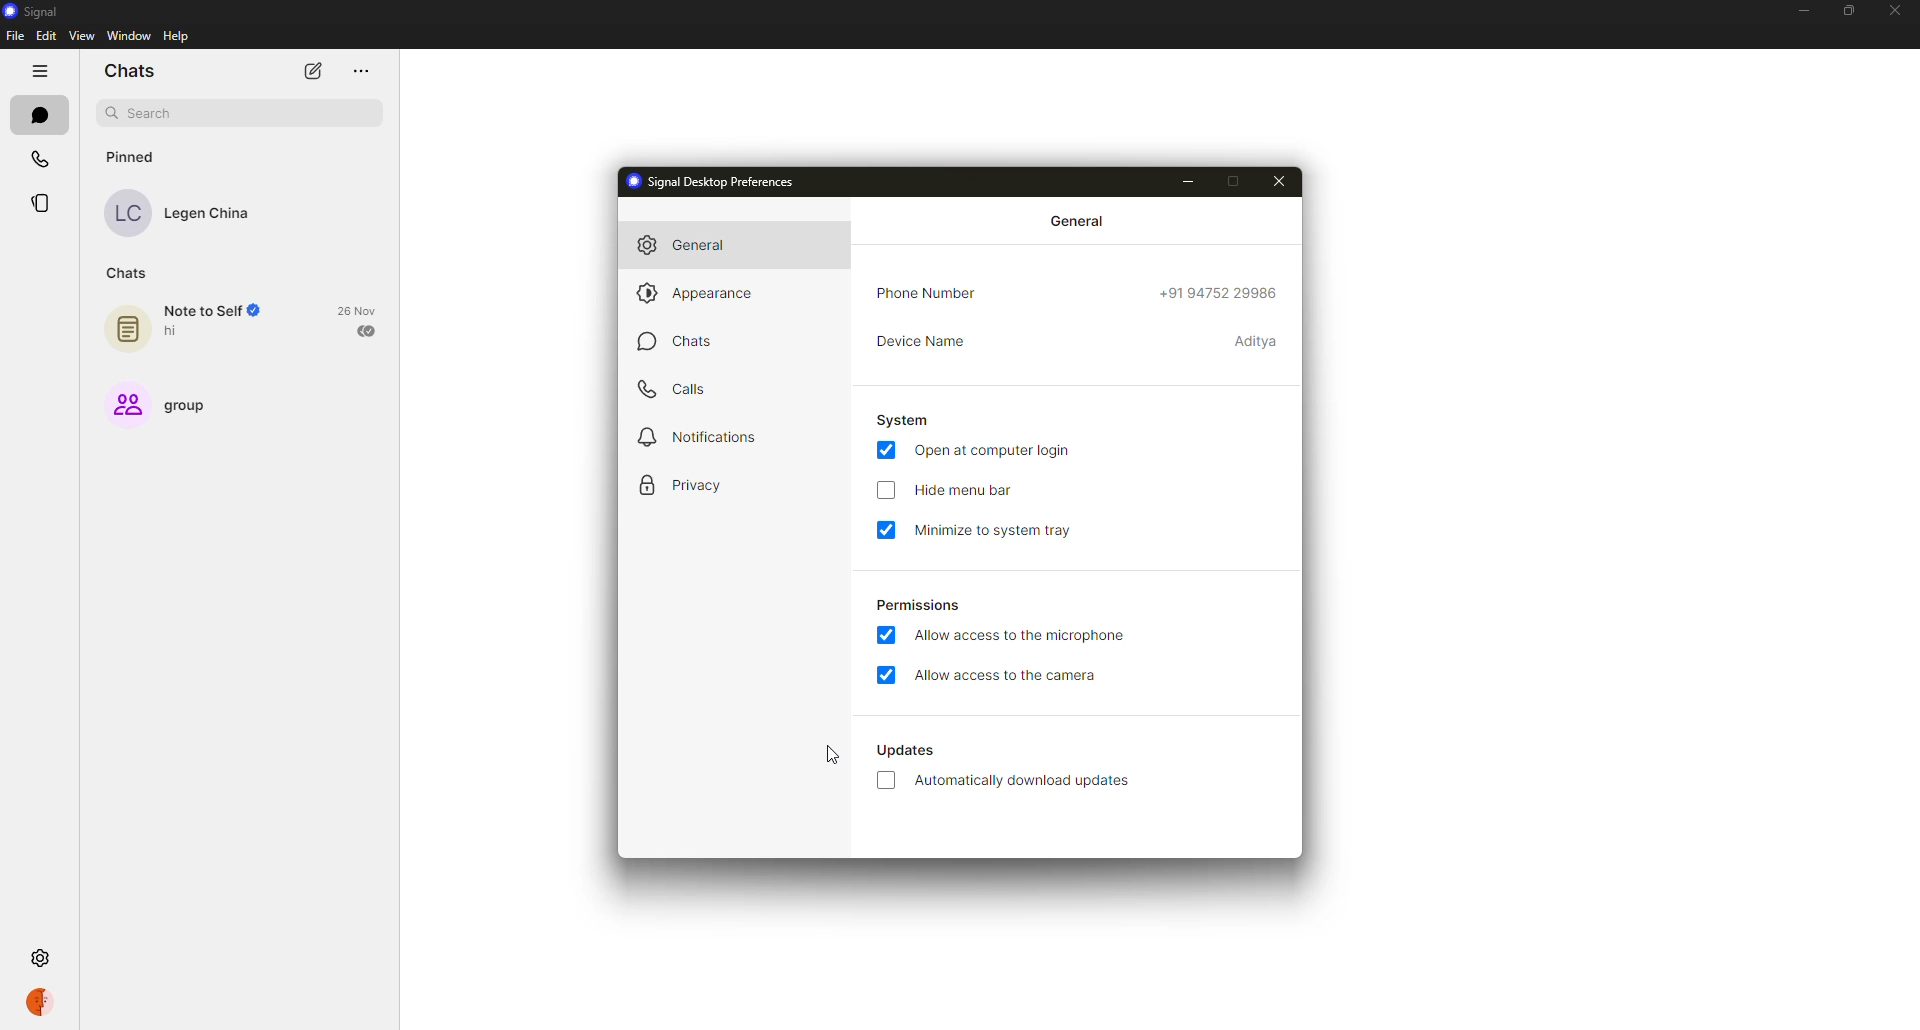 This screenshot has height=1030, width=1920. I want to click on group, so click(159, 405).